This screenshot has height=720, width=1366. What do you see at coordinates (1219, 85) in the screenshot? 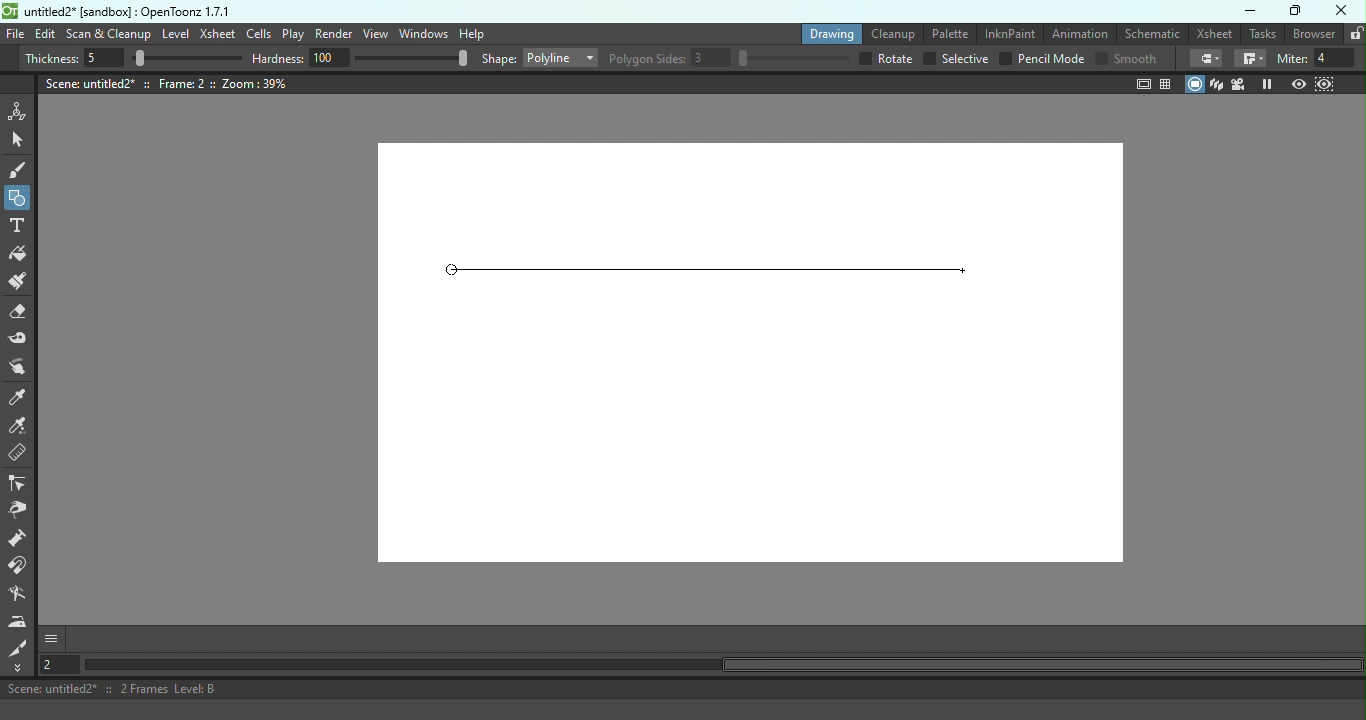
I see `3D view` at bounding box center [1219, 85].